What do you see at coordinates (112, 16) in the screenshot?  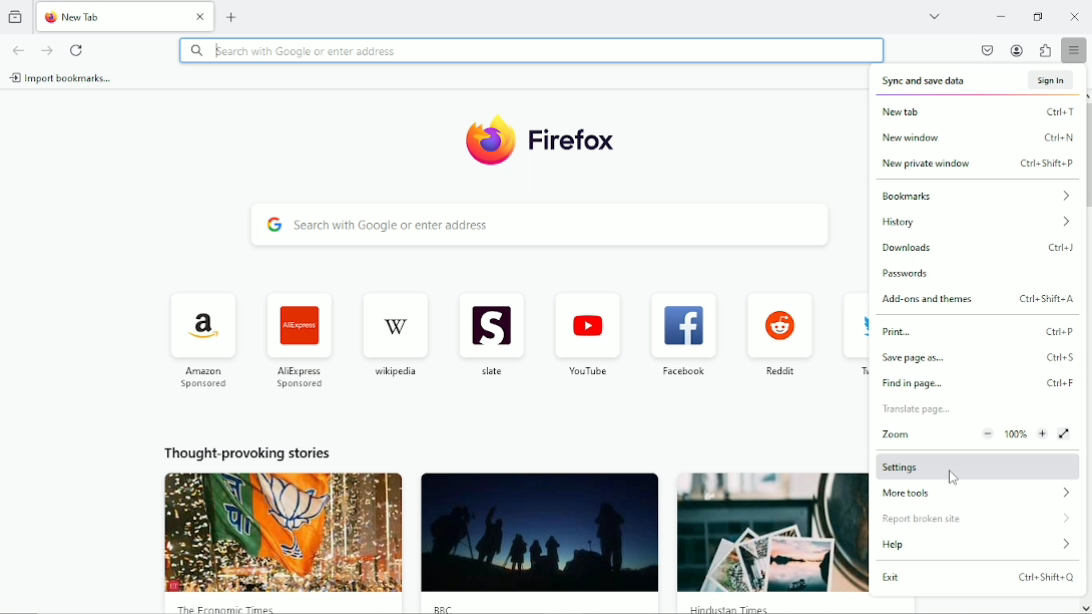 I see `current tab` at bounding box center [112, 16].